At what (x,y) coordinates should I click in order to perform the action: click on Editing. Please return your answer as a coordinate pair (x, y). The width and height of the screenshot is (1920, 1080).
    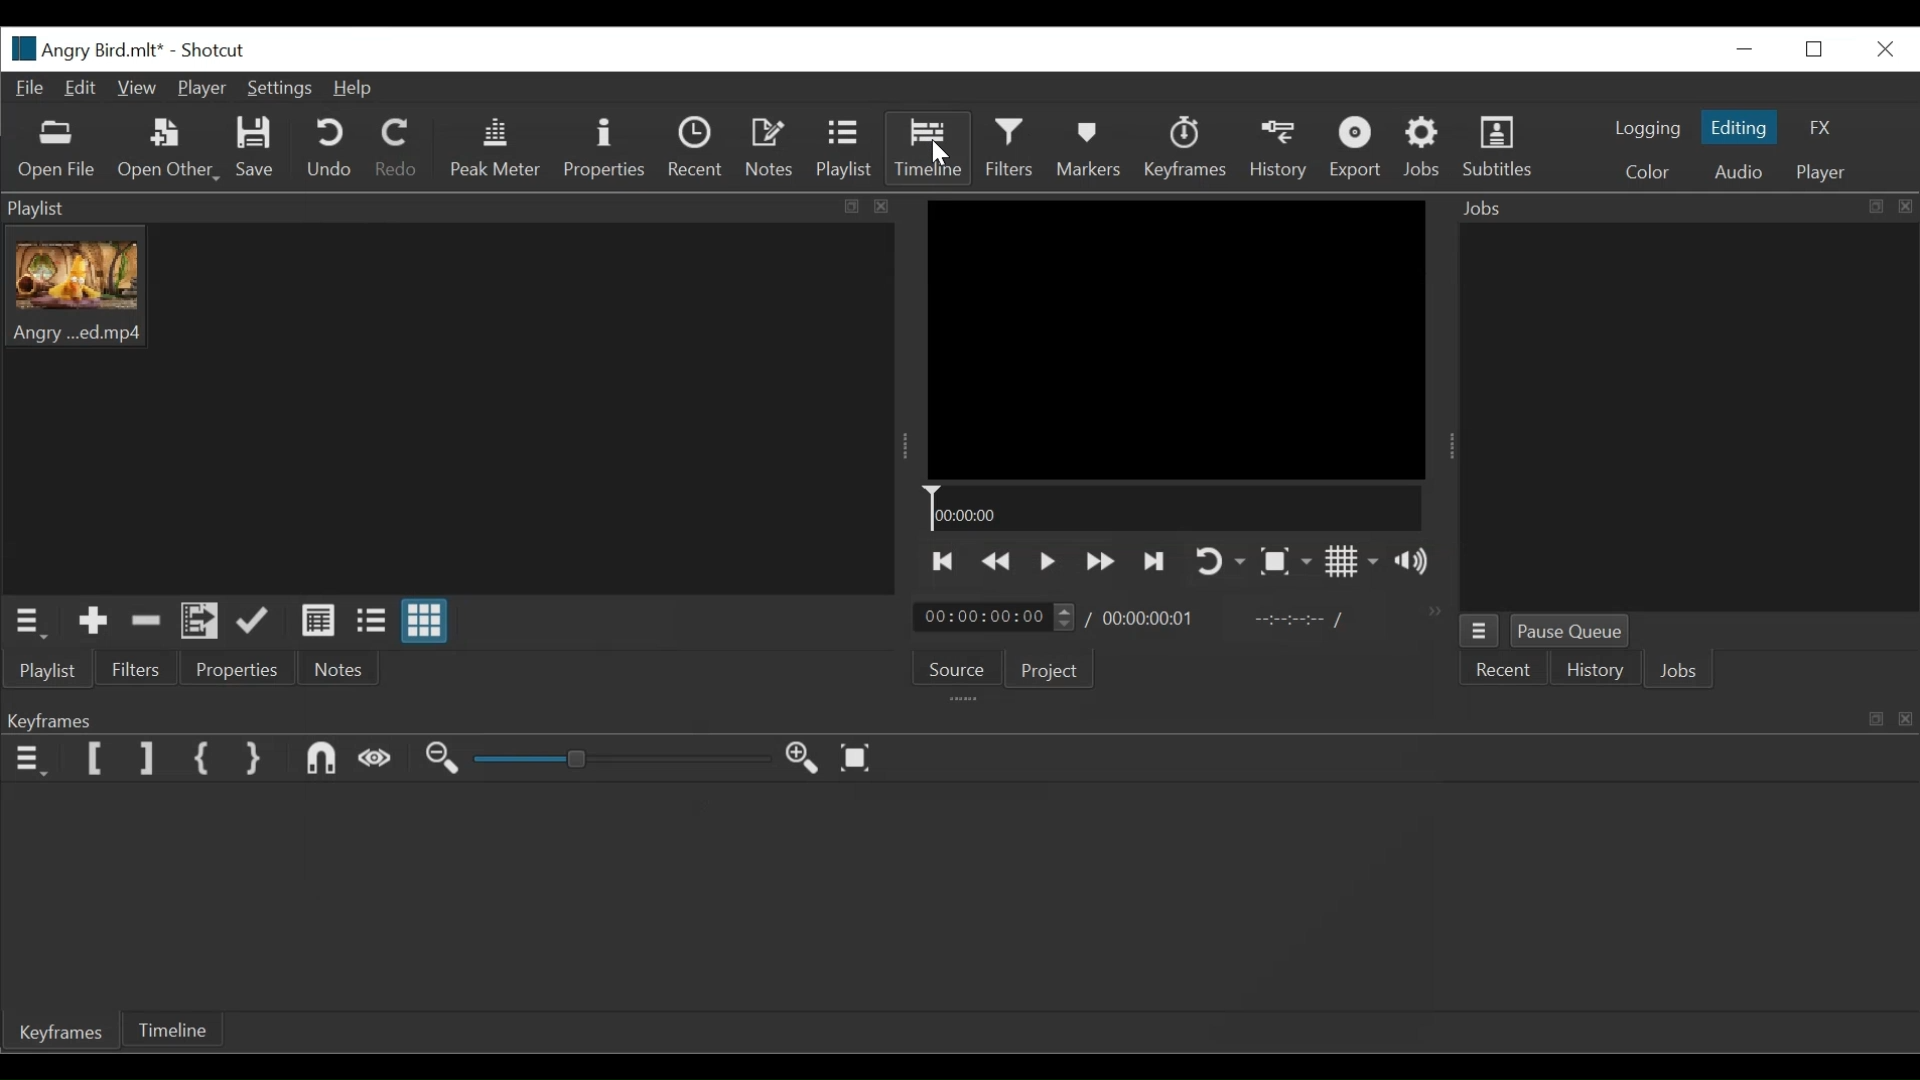
    Looking at the image, I should click on (1742, 127).